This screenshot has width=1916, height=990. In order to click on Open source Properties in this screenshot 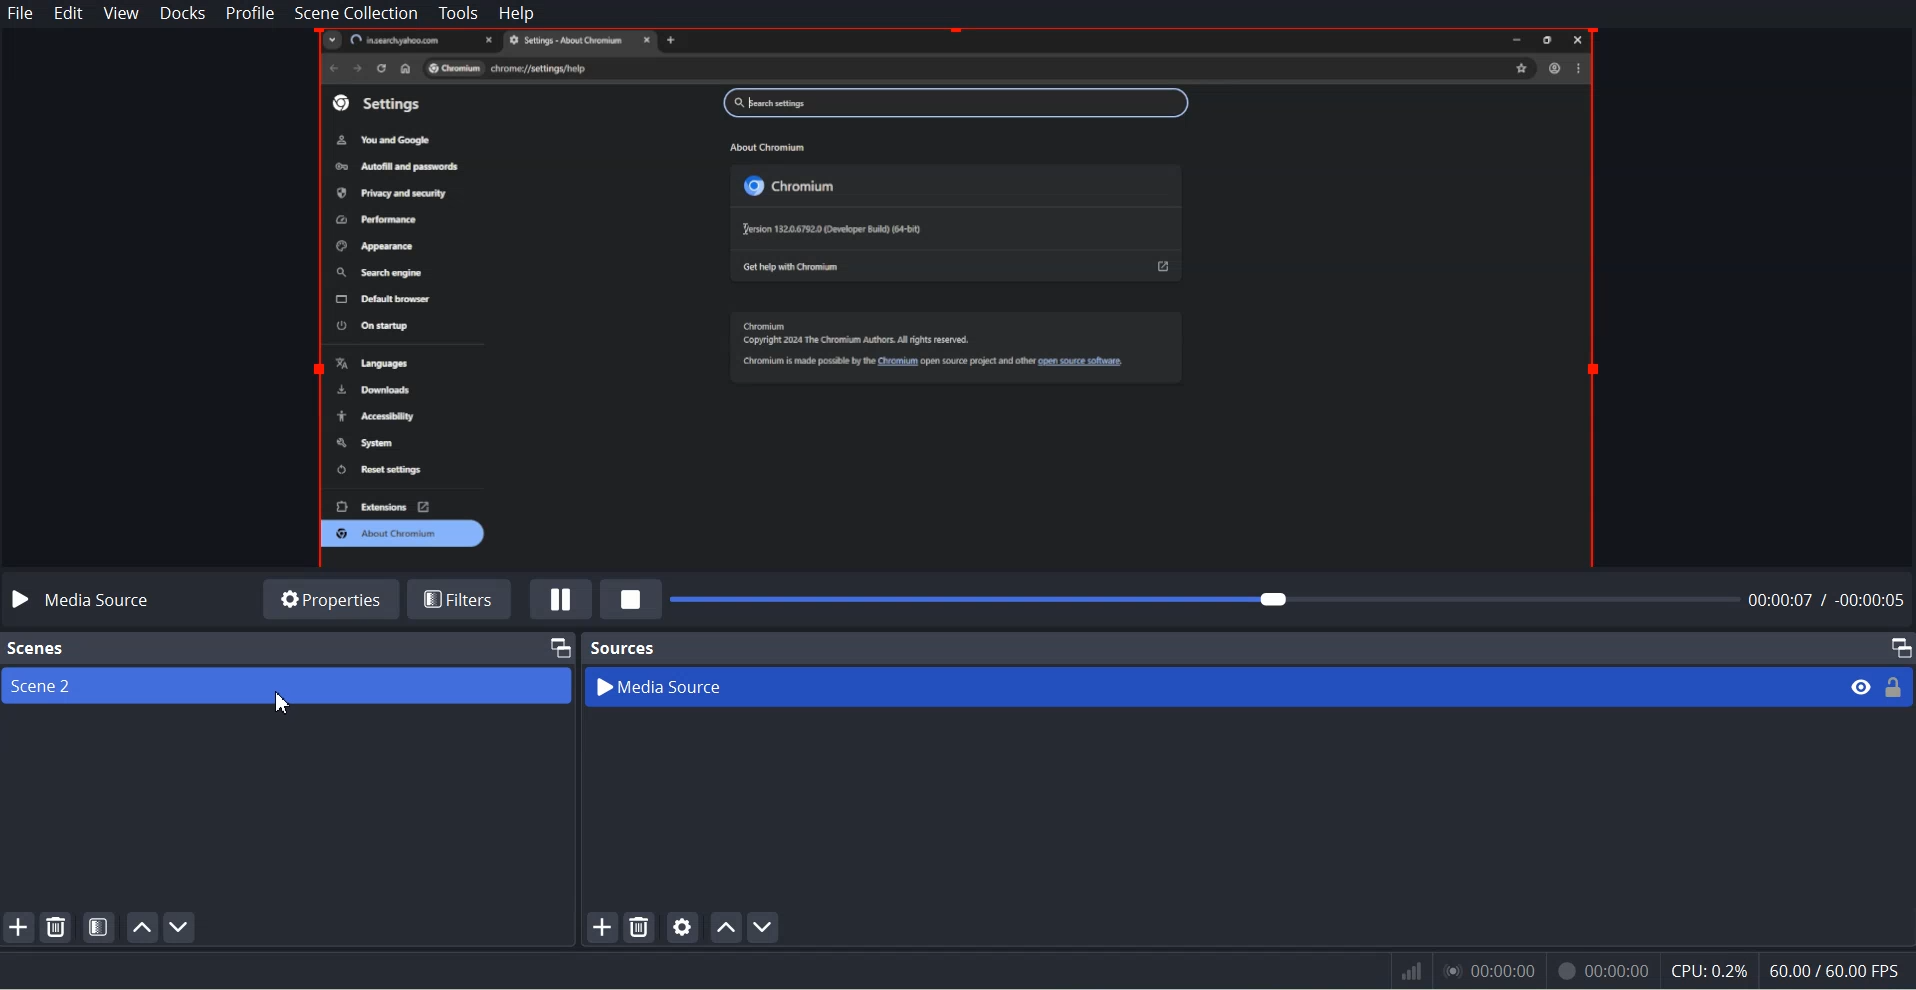, I will do `click(683, 926)`.